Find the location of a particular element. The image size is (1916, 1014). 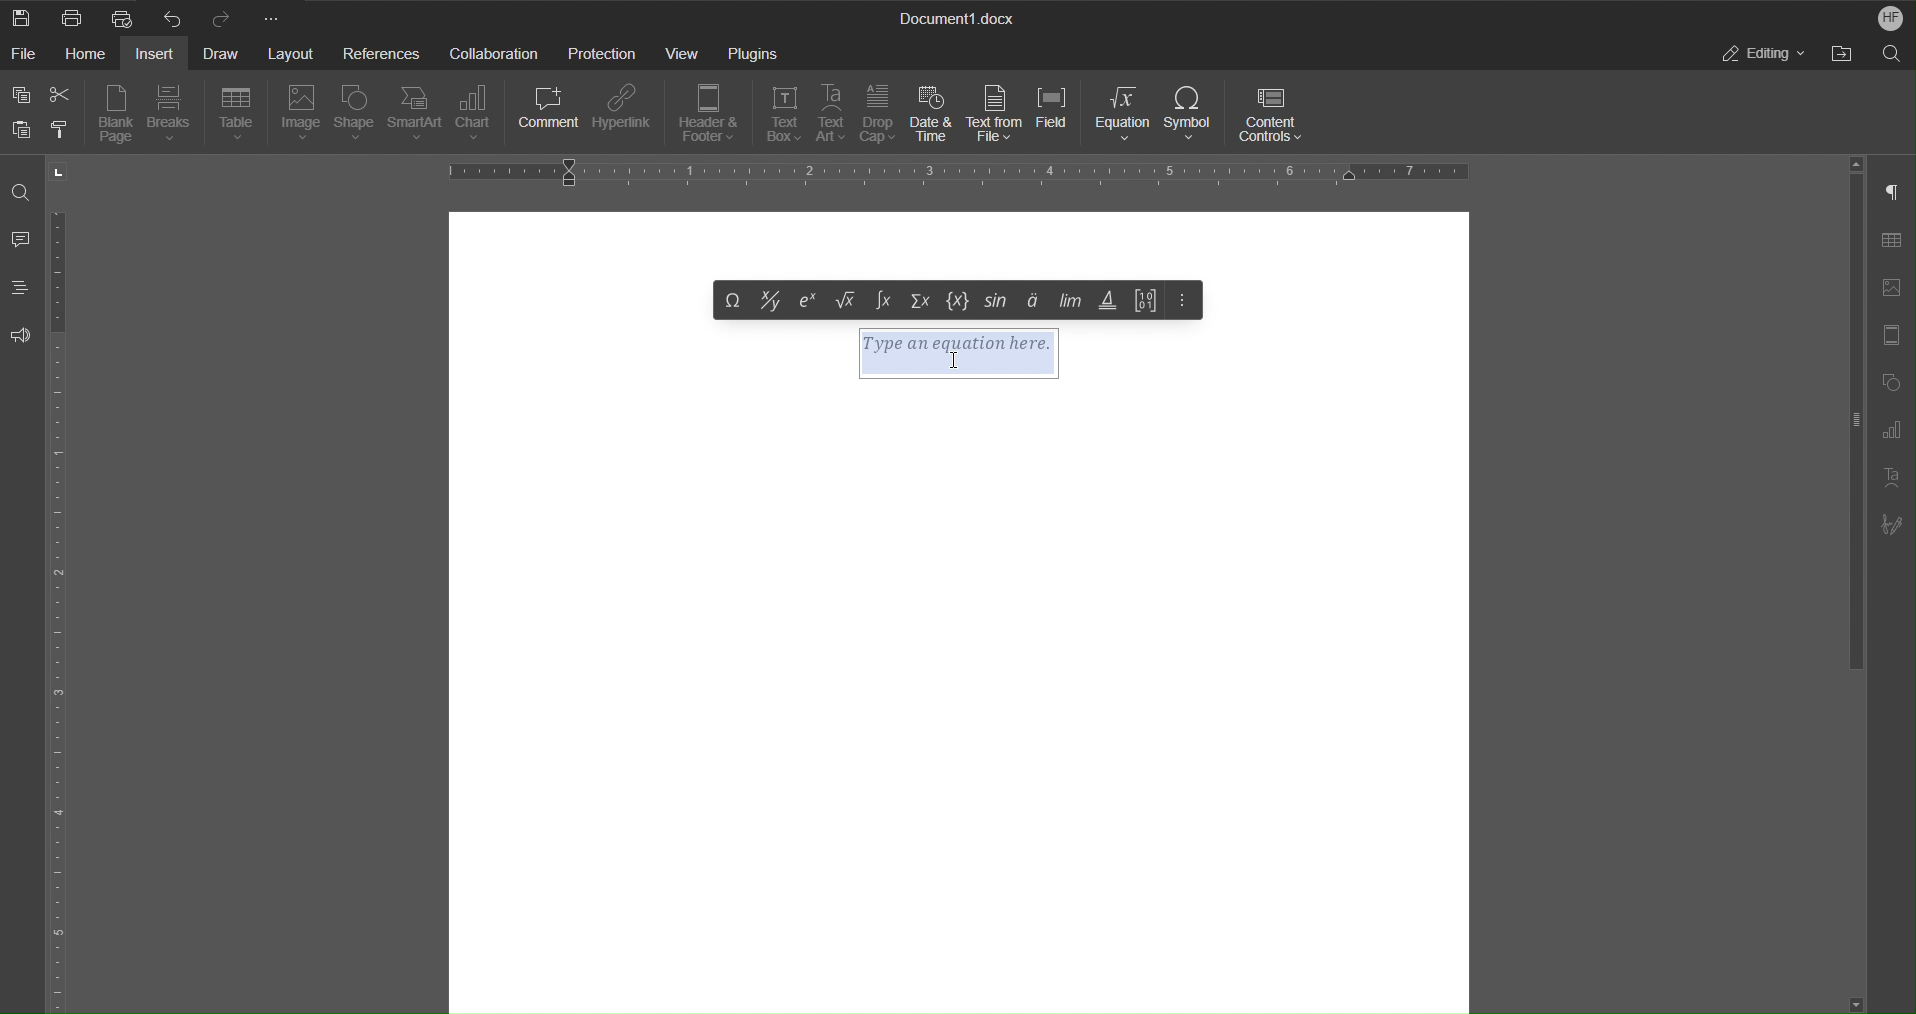

New is located at coordinates (20, 19).